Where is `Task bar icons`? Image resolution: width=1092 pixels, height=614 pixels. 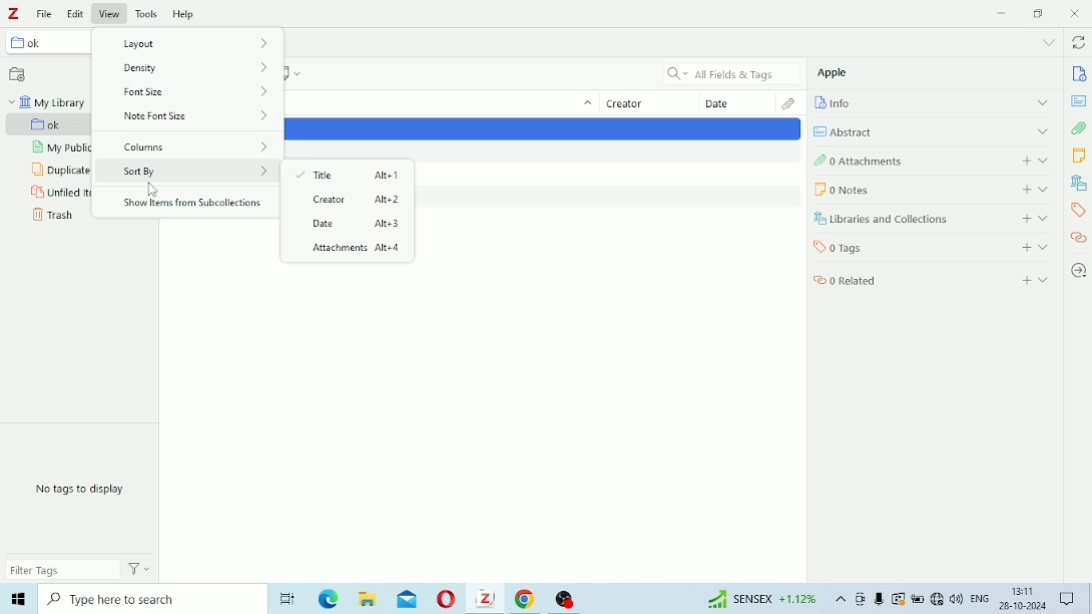
Task bar icons is located at coordinates (908, 600).